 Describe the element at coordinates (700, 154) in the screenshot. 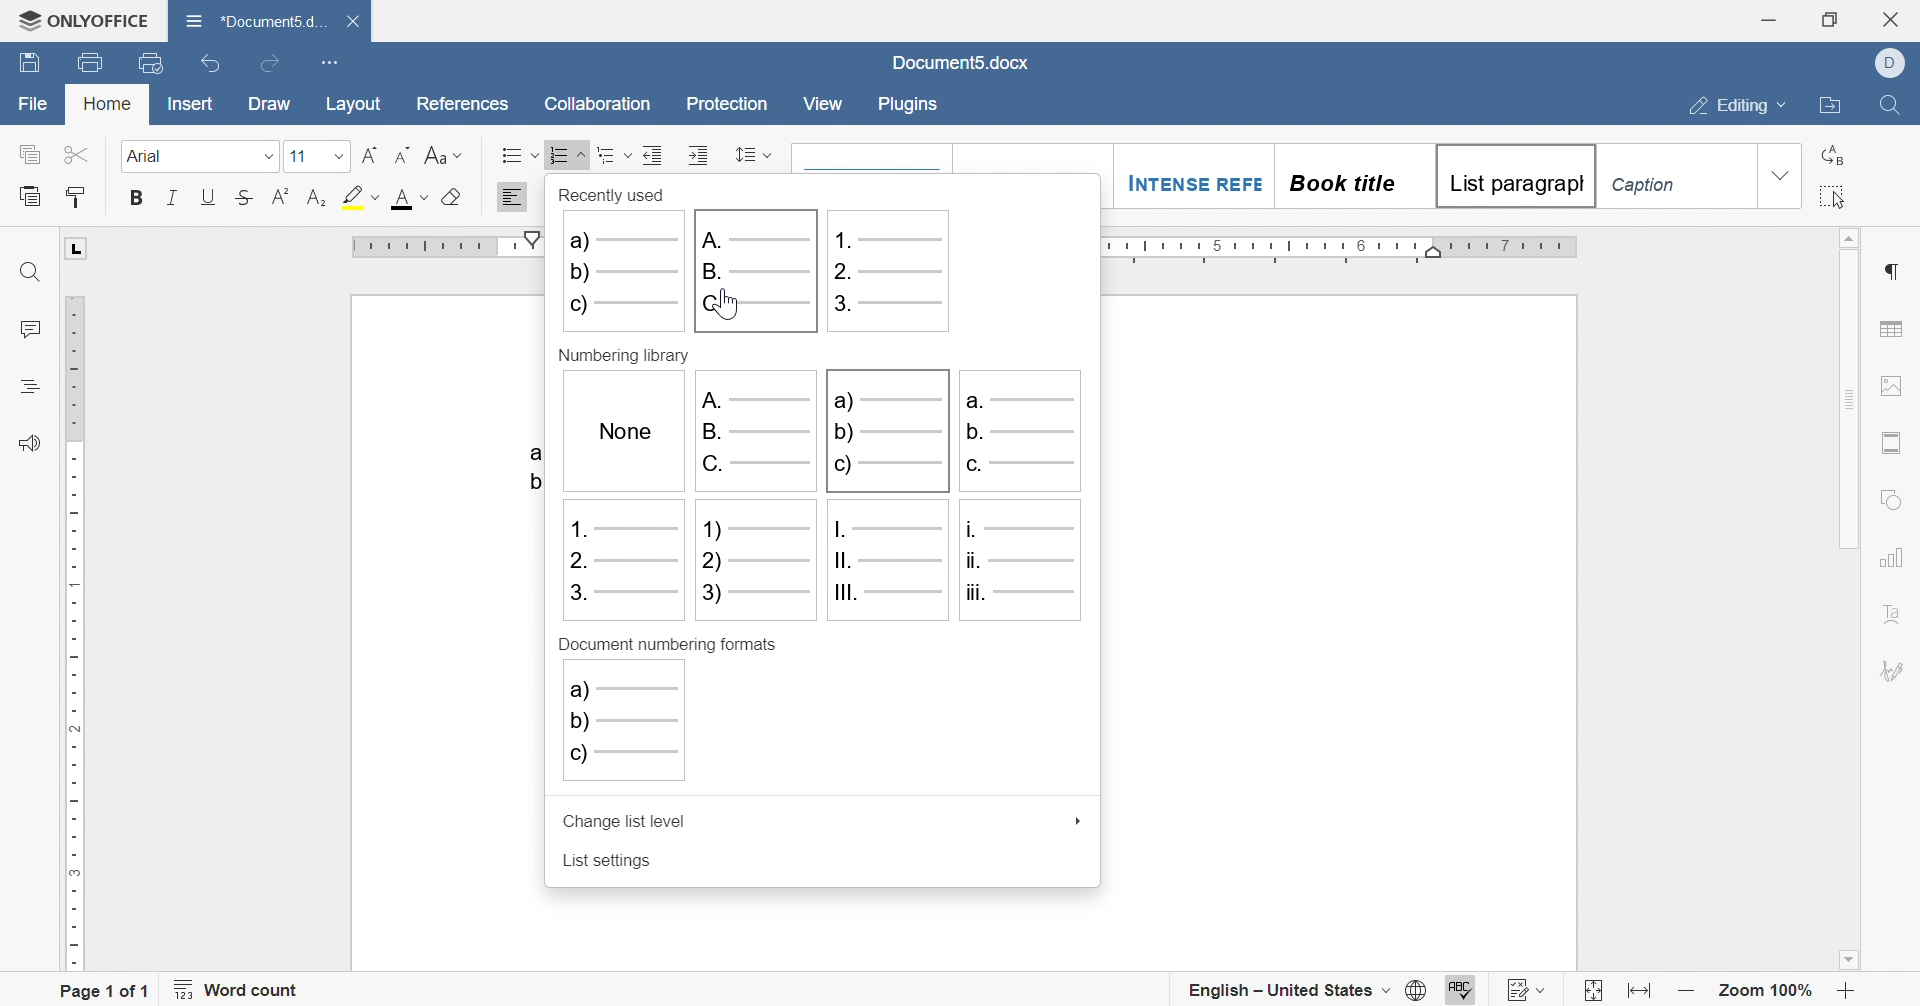

I see `increase indent` at that location.